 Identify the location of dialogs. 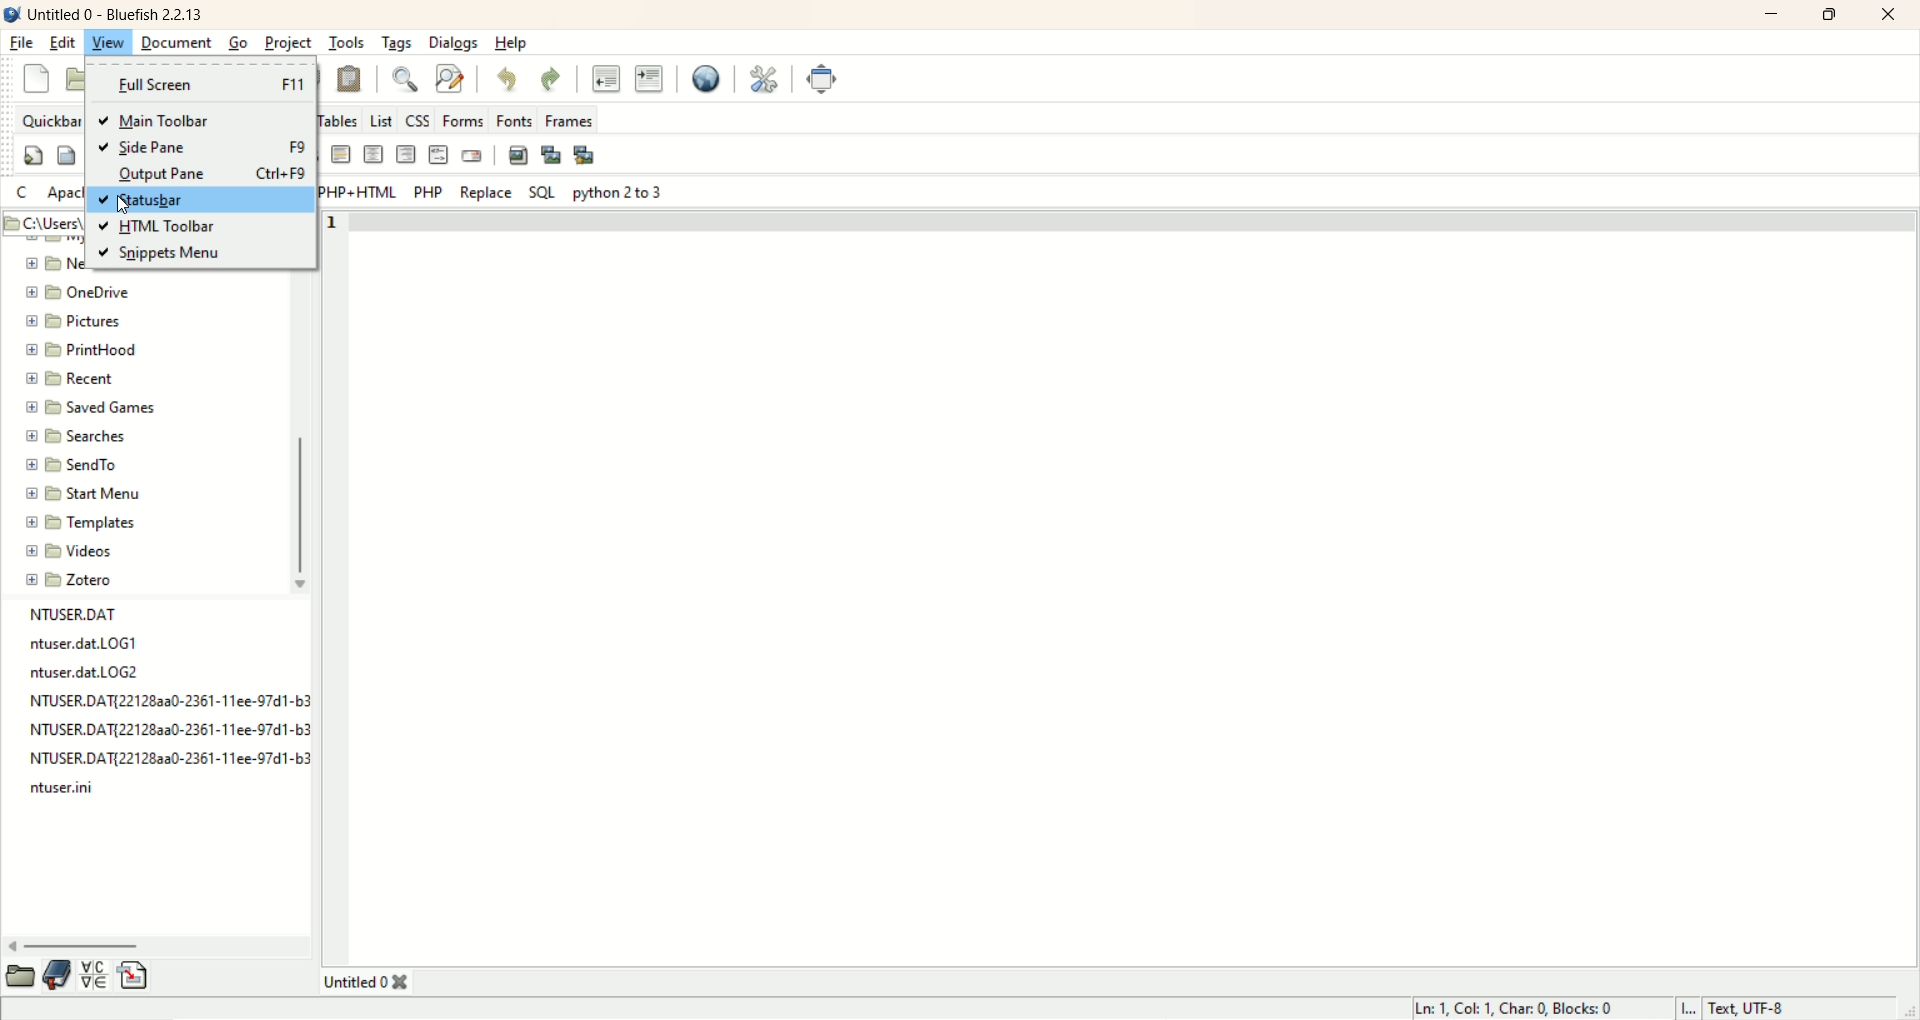
(453, 42).